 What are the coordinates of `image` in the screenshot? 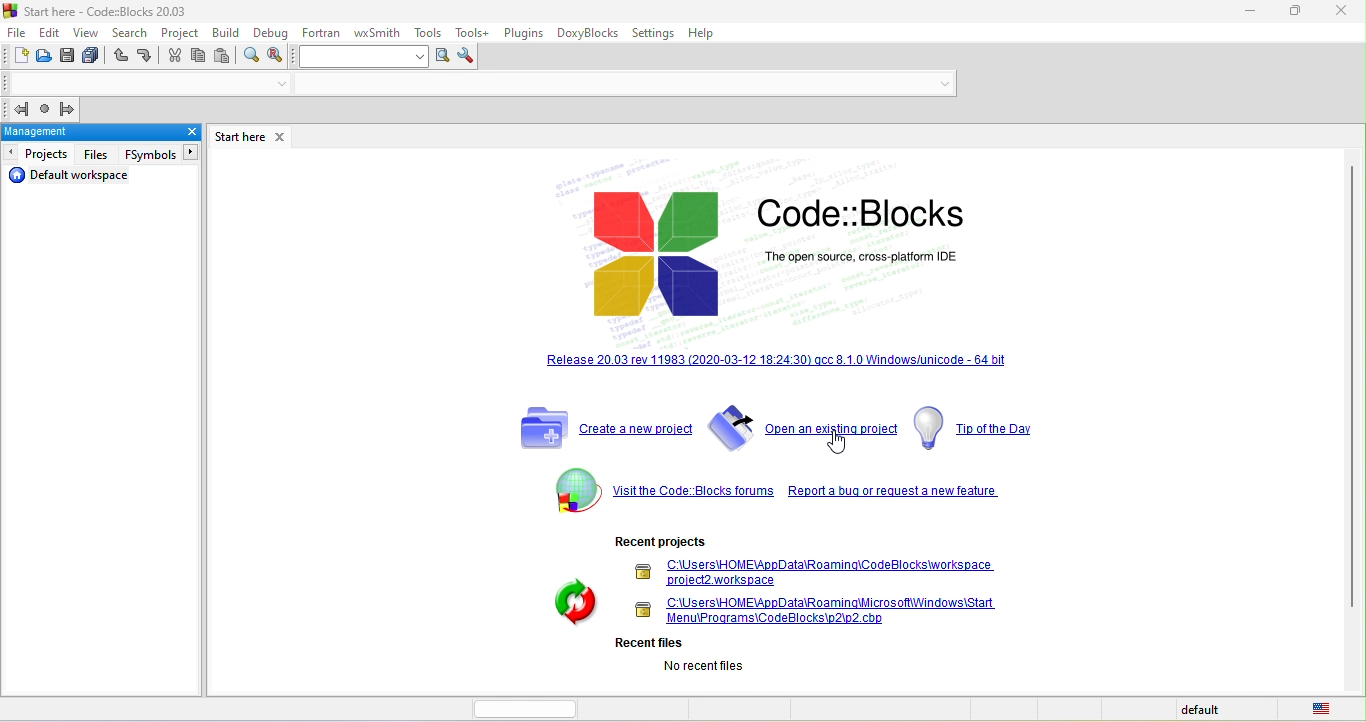 It's located at (565, 604).